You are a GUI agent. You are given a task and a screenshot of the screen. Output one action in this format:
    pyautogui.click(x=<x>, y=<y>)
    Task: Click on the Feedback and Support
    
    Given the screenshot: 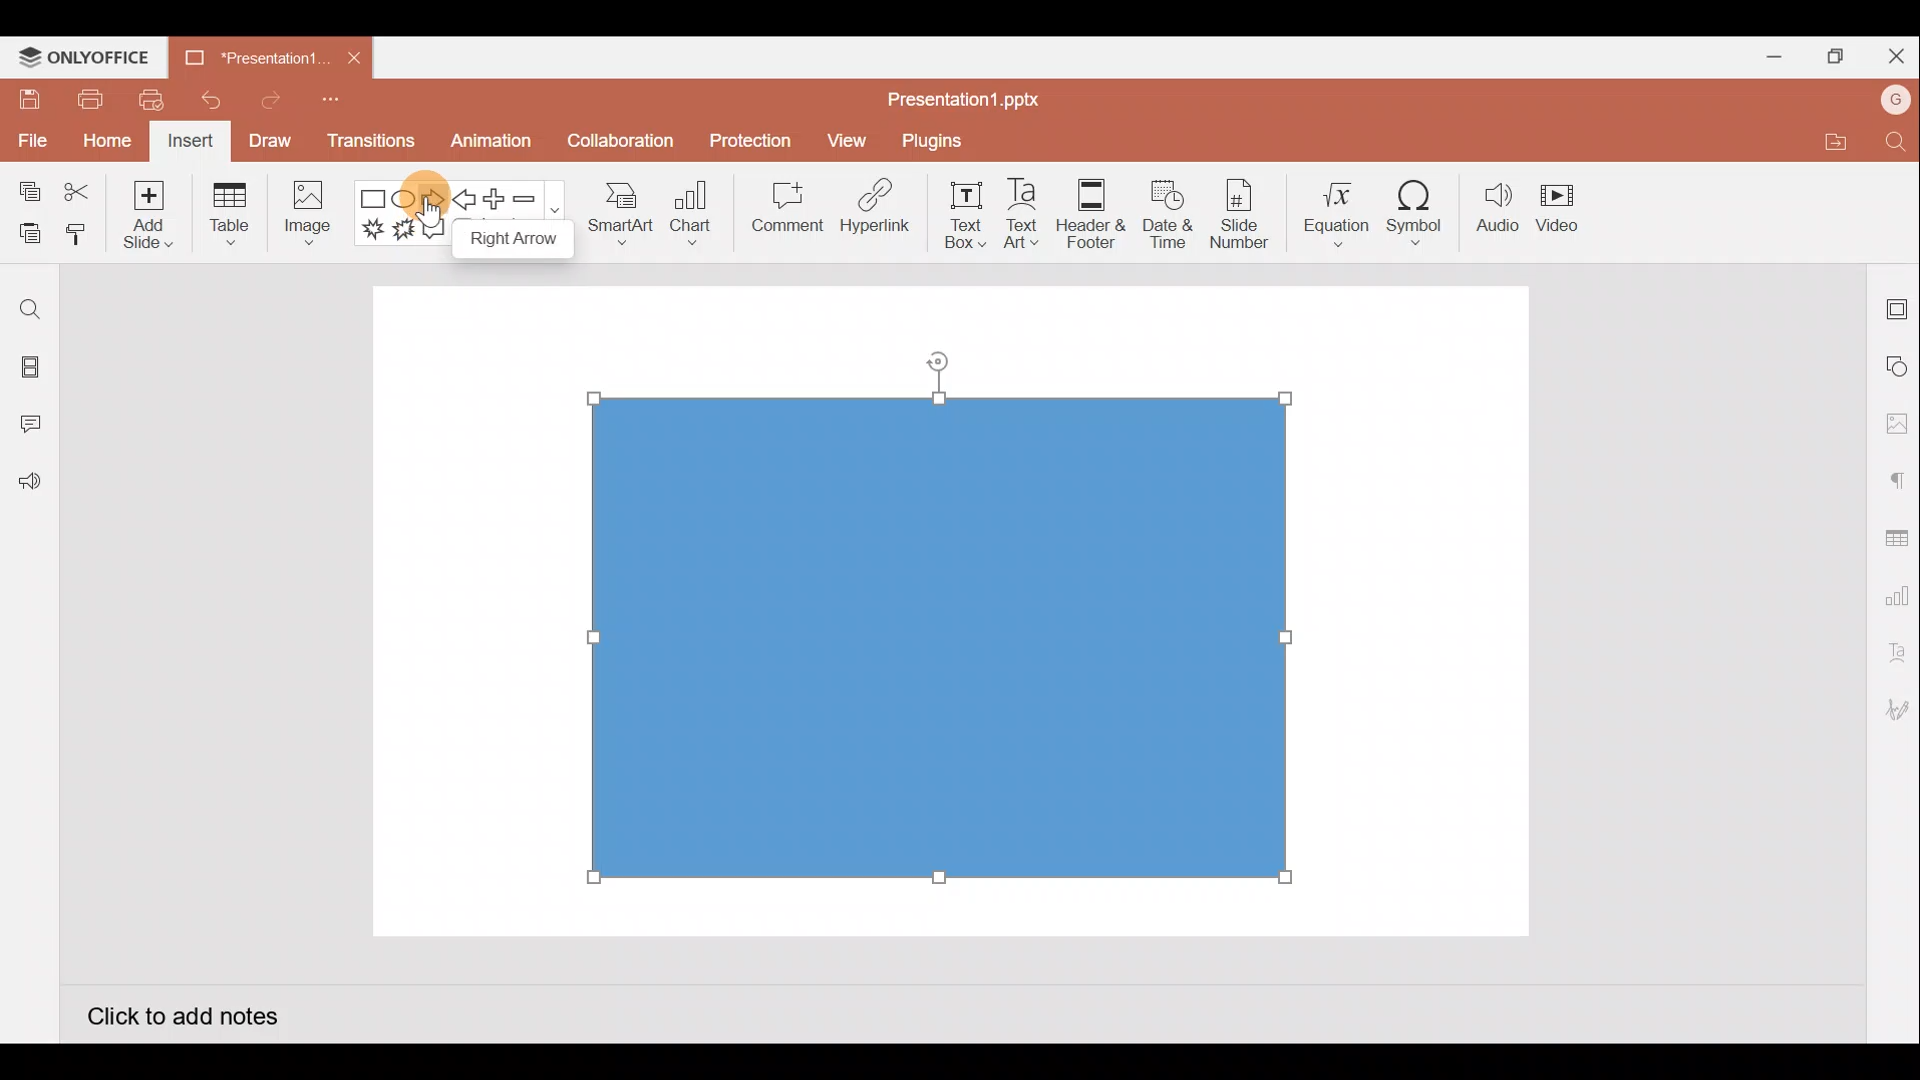 What is the action you would take?
    pyautogui.click(x=29, y=487)
    